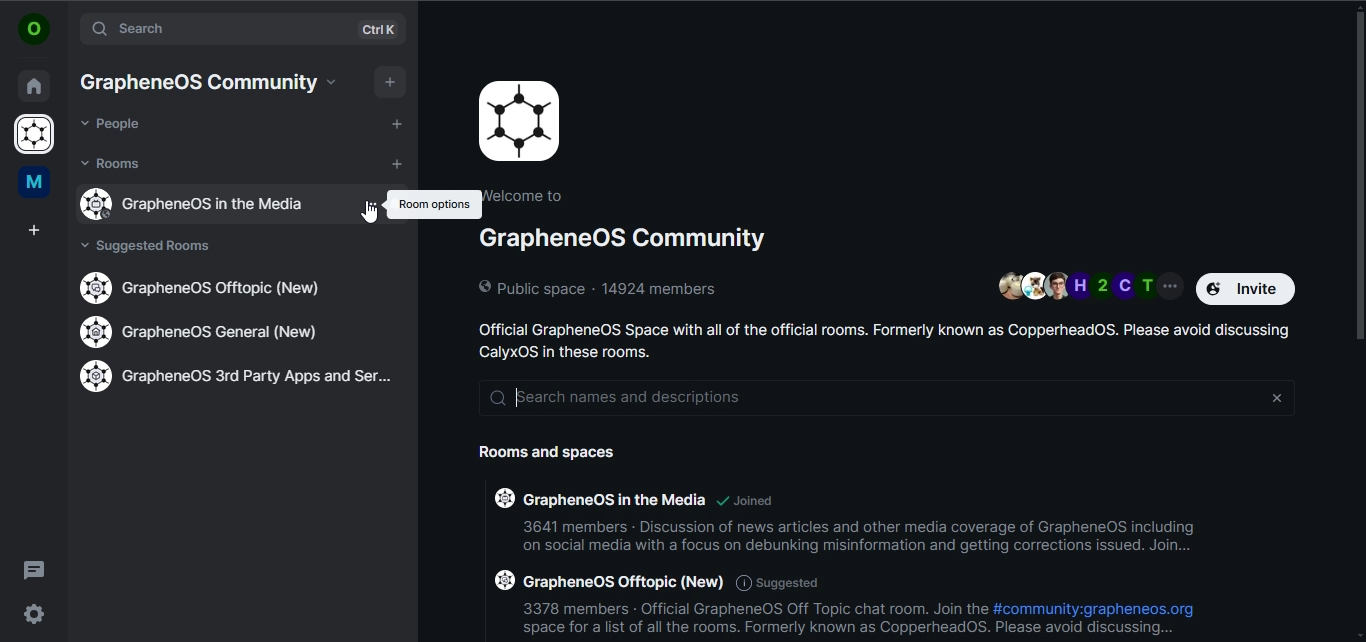 The image size is (1366, 642). I want to click on rooms and spaces, so click(560, 454).